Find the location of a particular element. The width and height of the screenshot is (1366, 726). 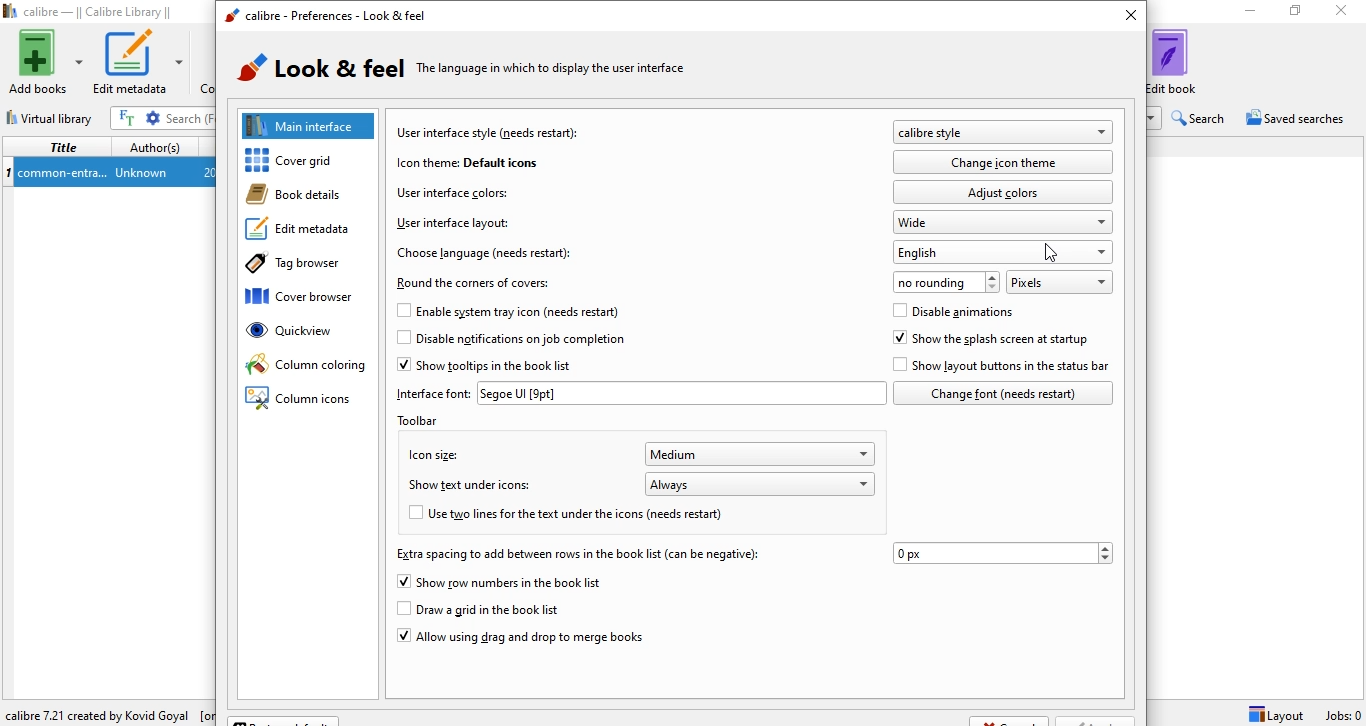

calibre - || Calibre Library || is located at coordinates (92, 12).